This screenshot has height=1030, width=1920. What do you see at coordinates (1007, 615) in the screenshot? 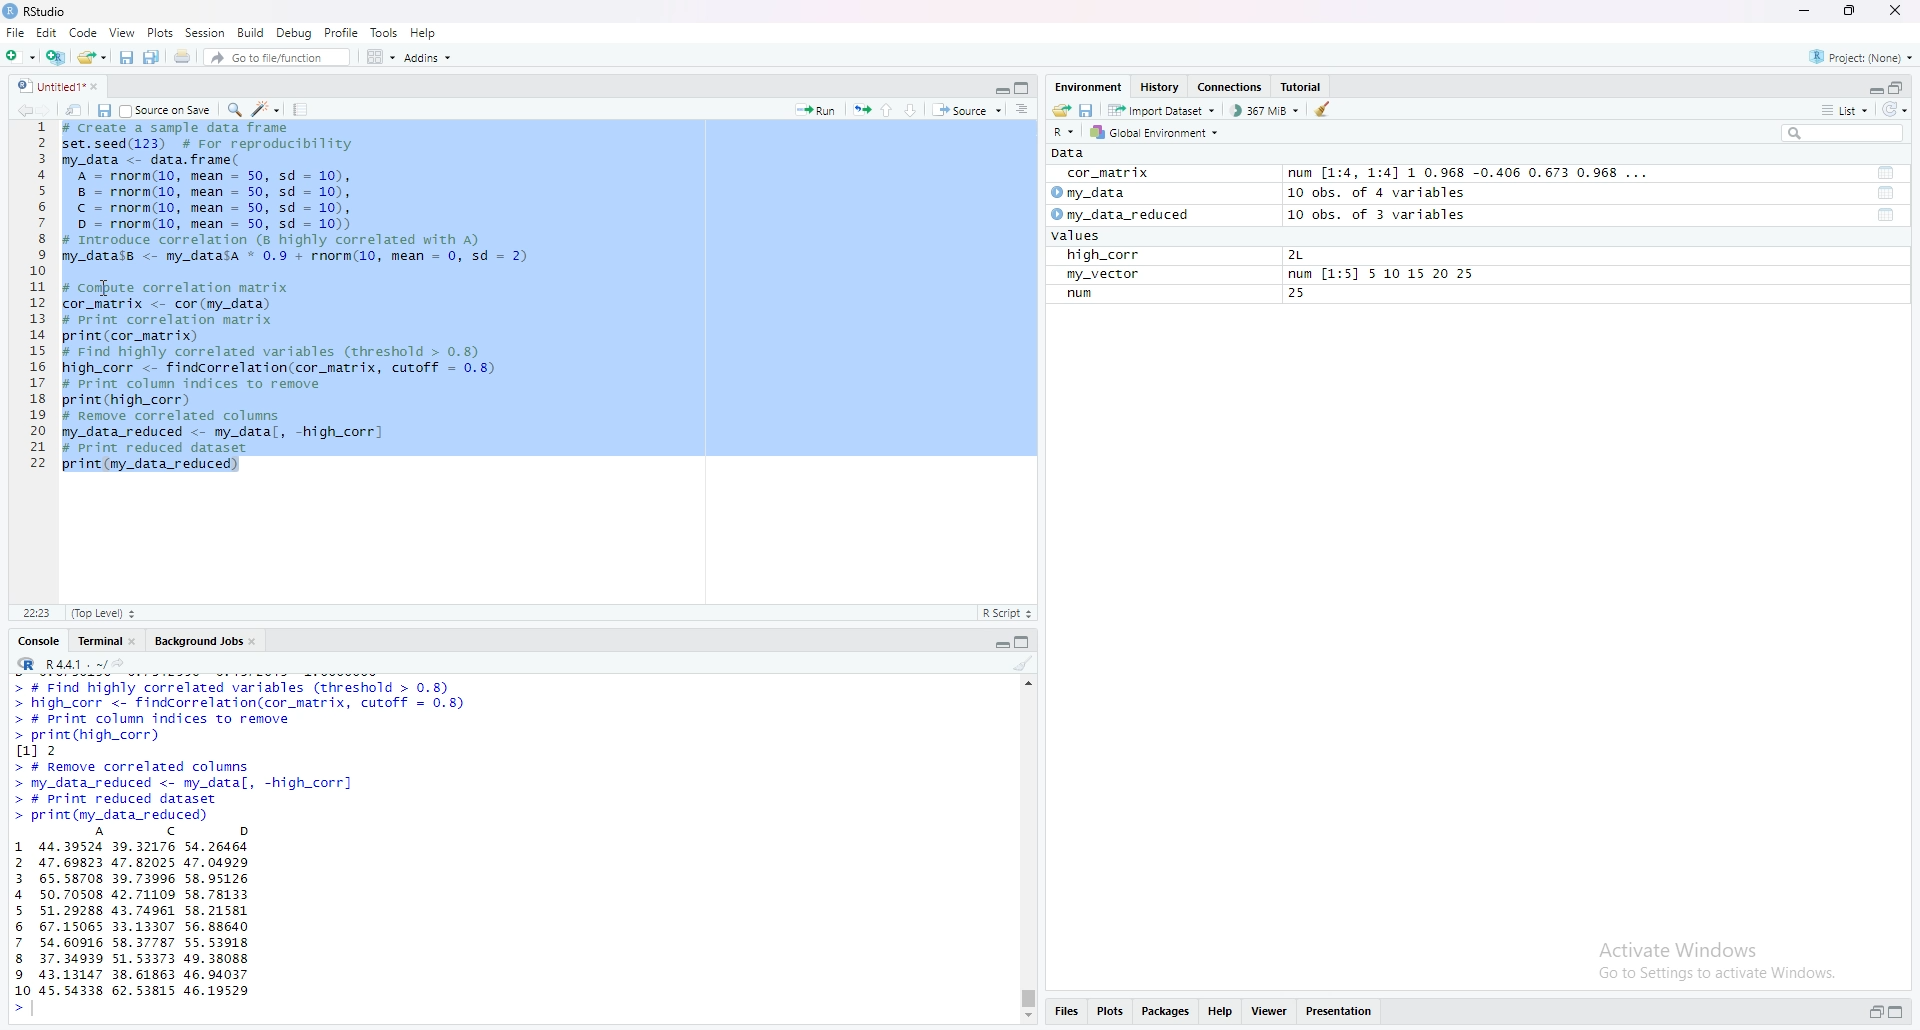
I see `R Script ` at bounding box center [1007, 615].